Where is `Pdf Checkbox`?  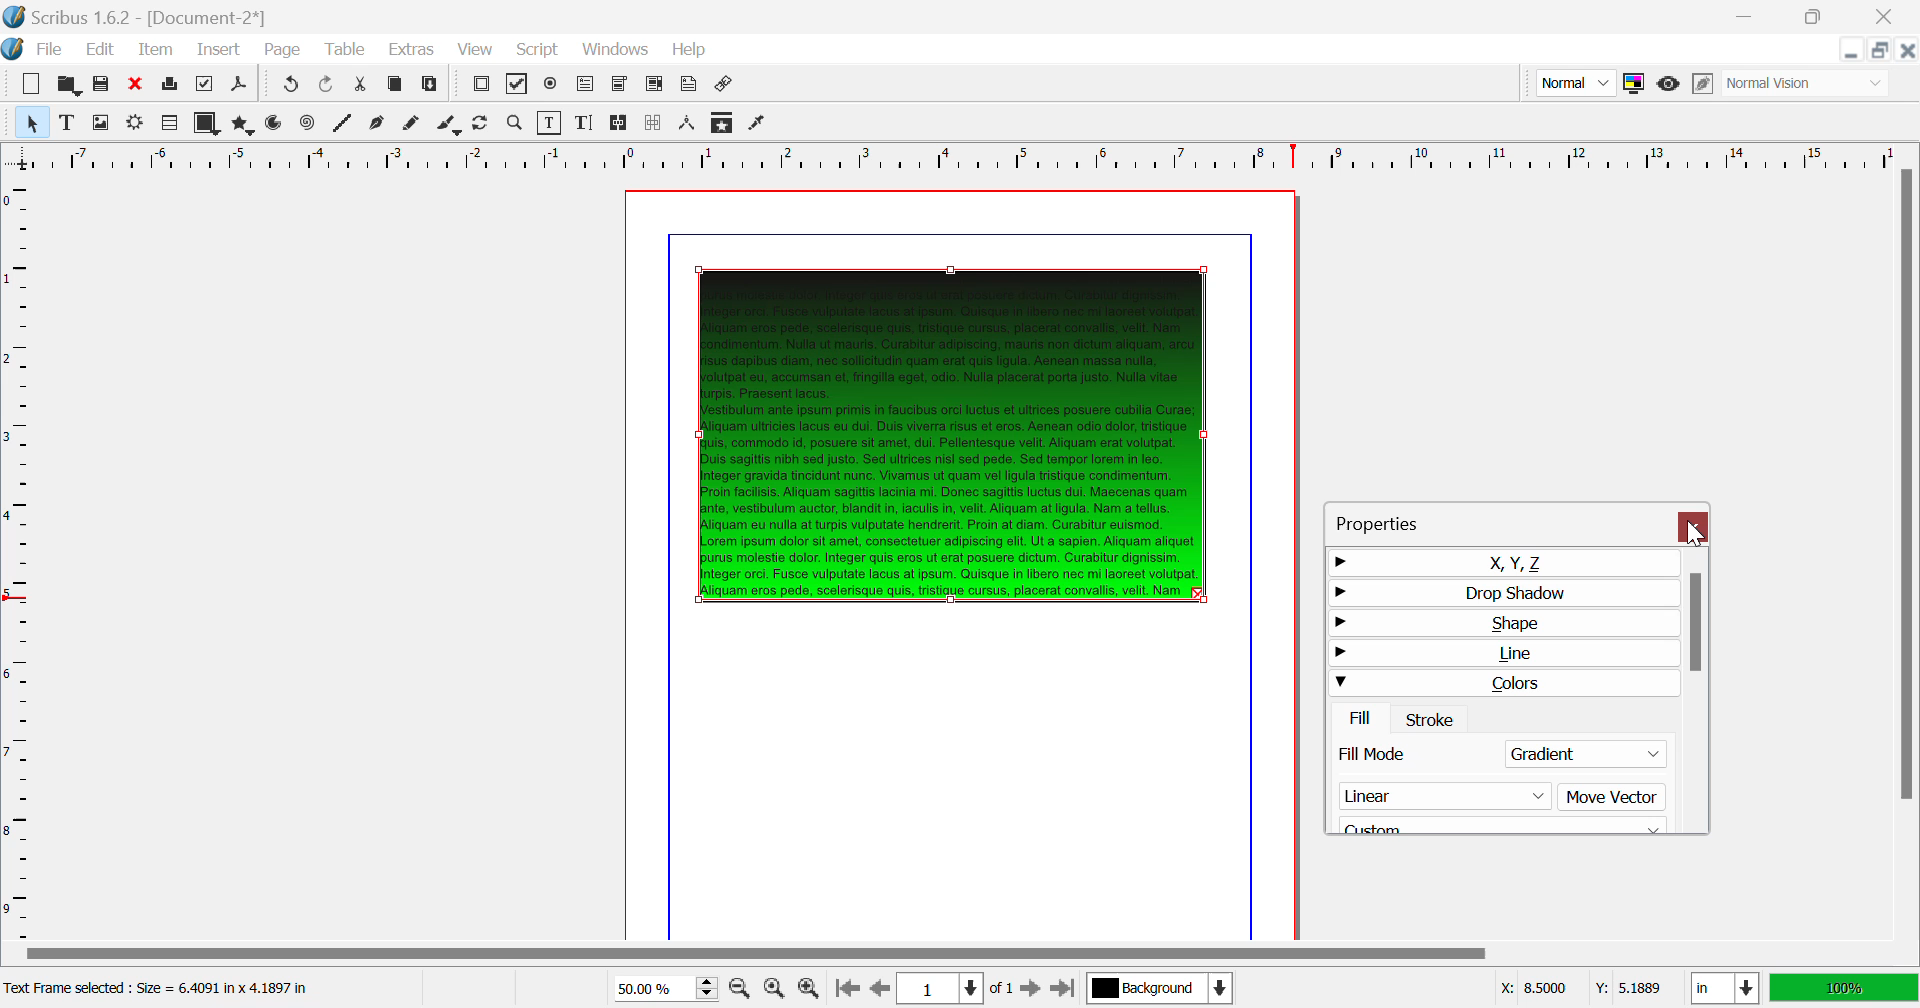
Pdf Checkbox is located at coordinates (518, 87).